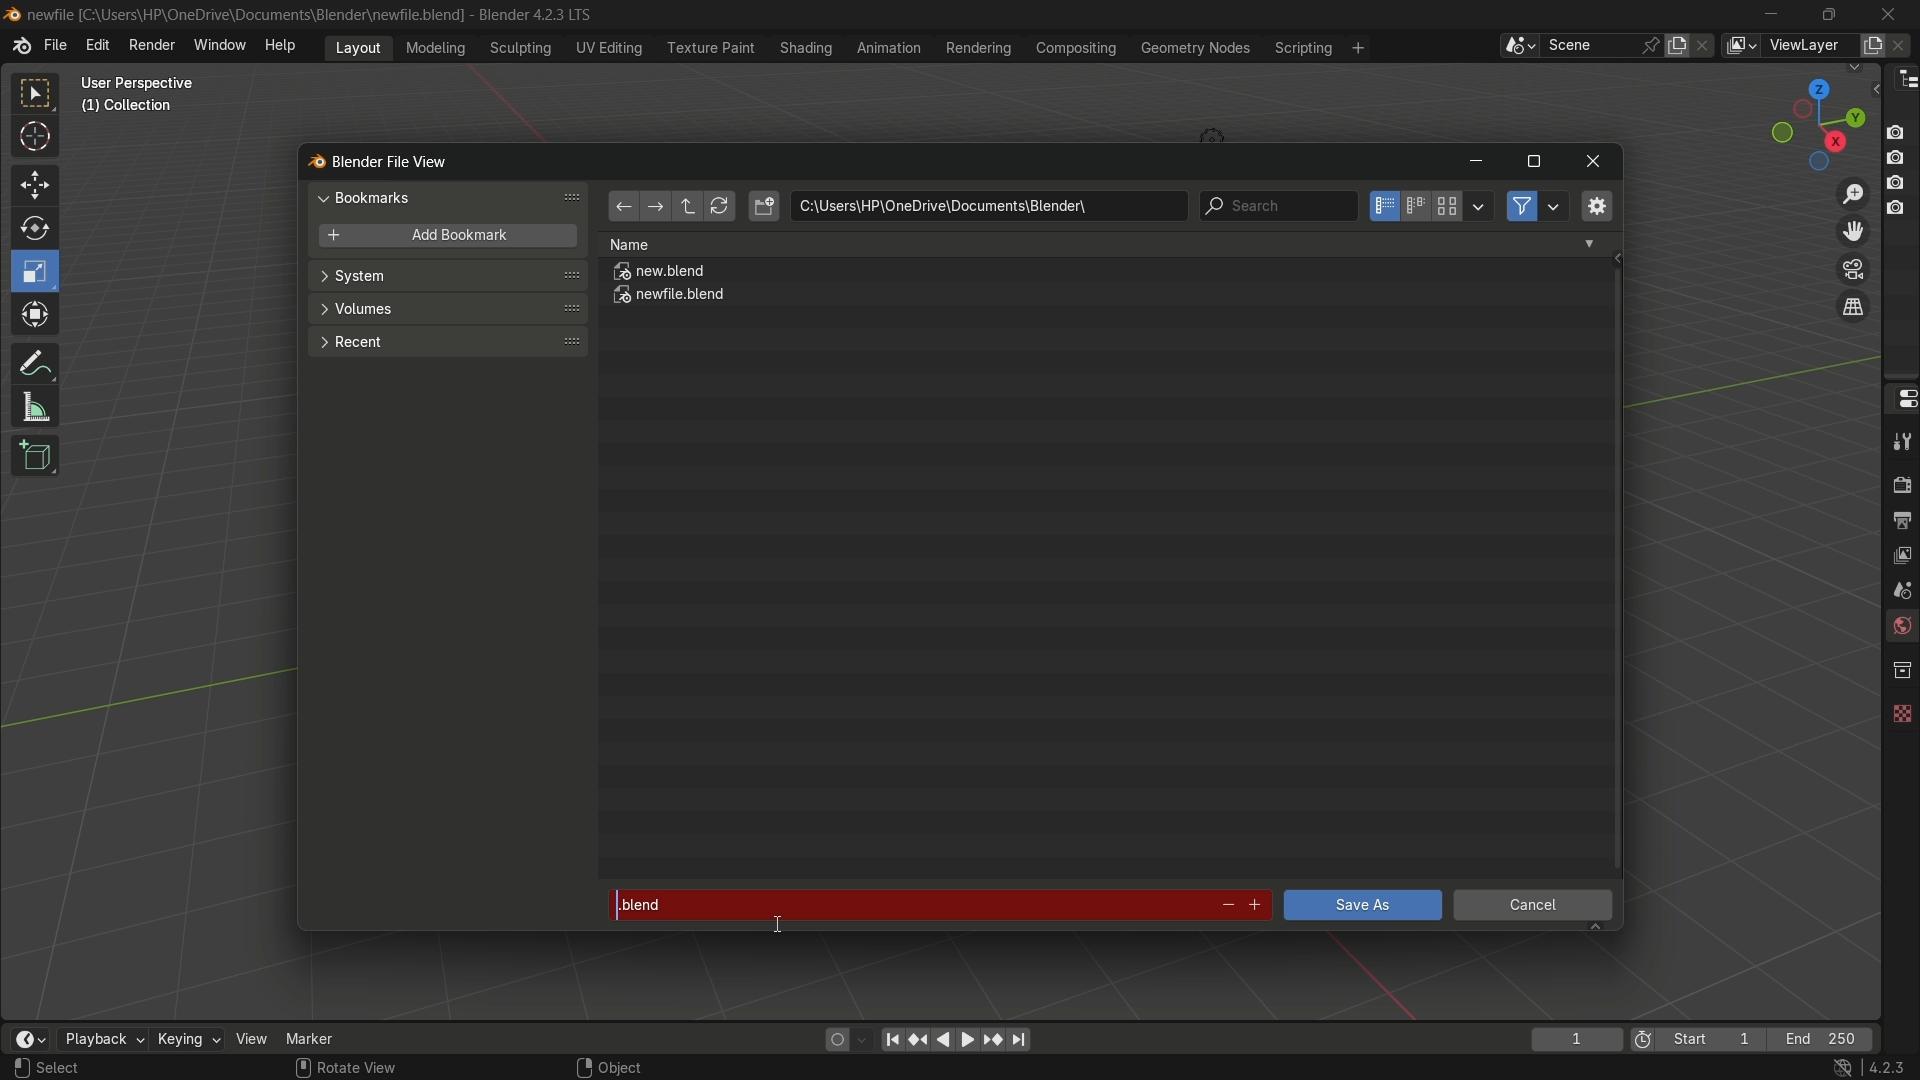  I want to click on add cube, so click(32, 457).